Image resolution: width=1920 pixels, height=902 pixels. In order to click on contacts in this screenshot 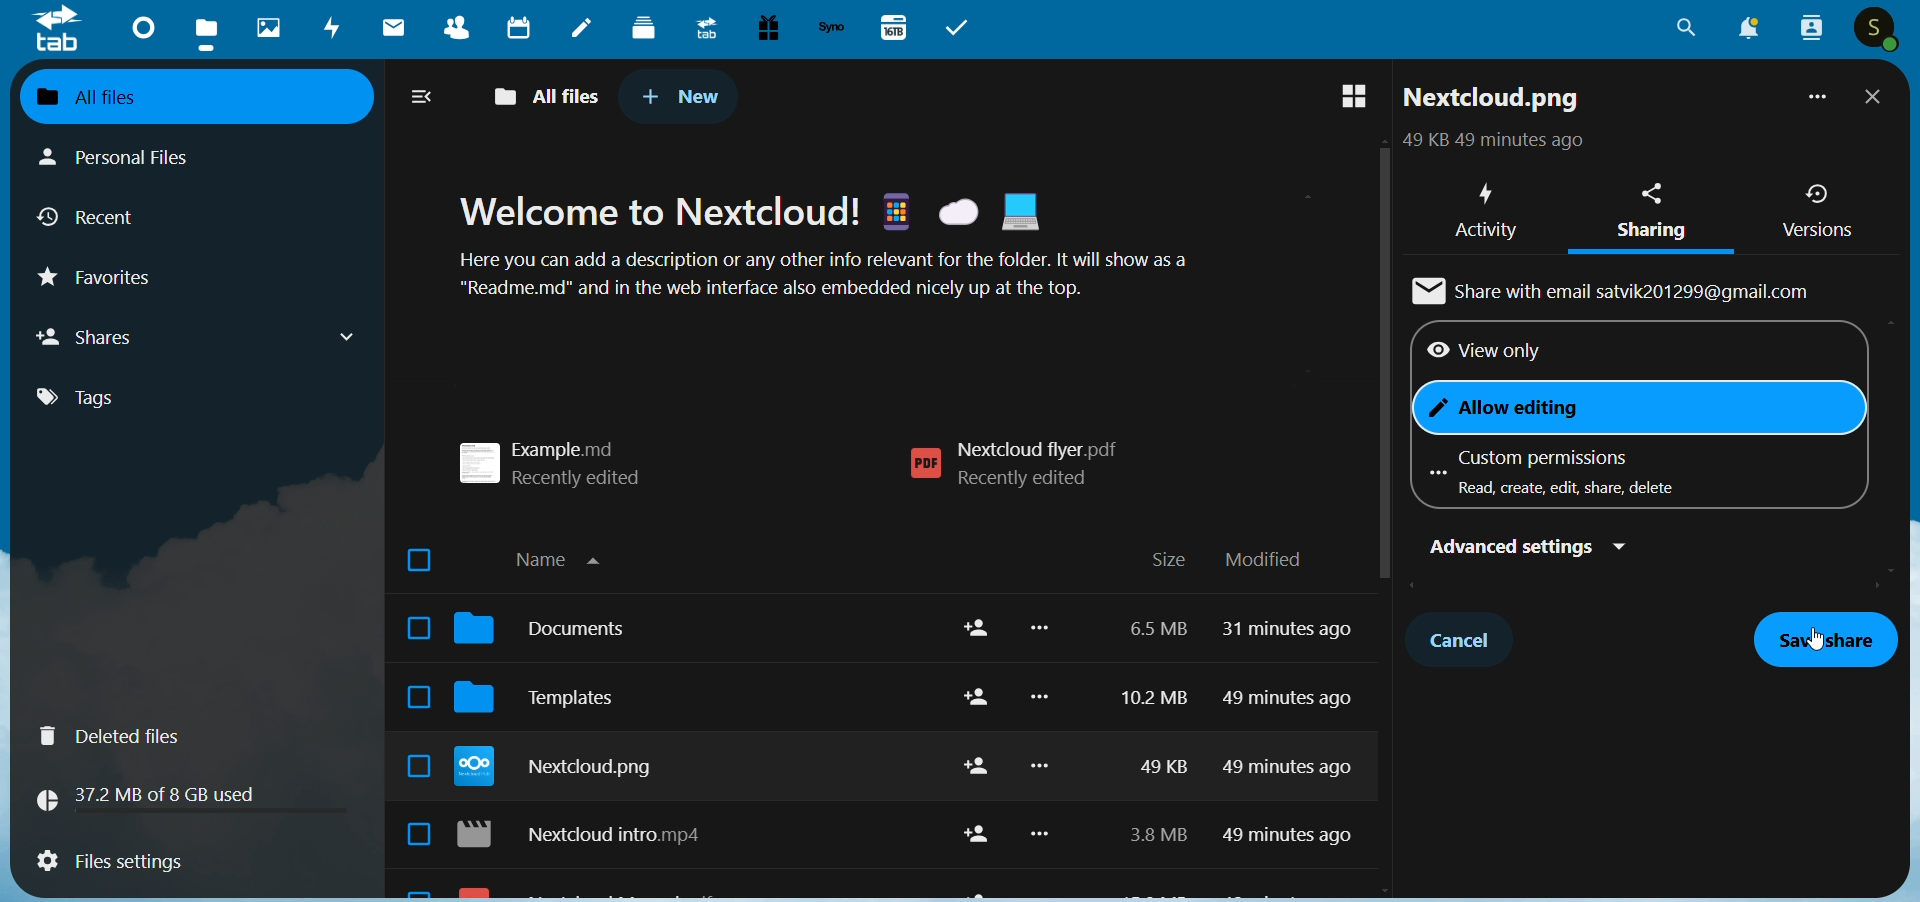, I will do `click(450, 31)`.